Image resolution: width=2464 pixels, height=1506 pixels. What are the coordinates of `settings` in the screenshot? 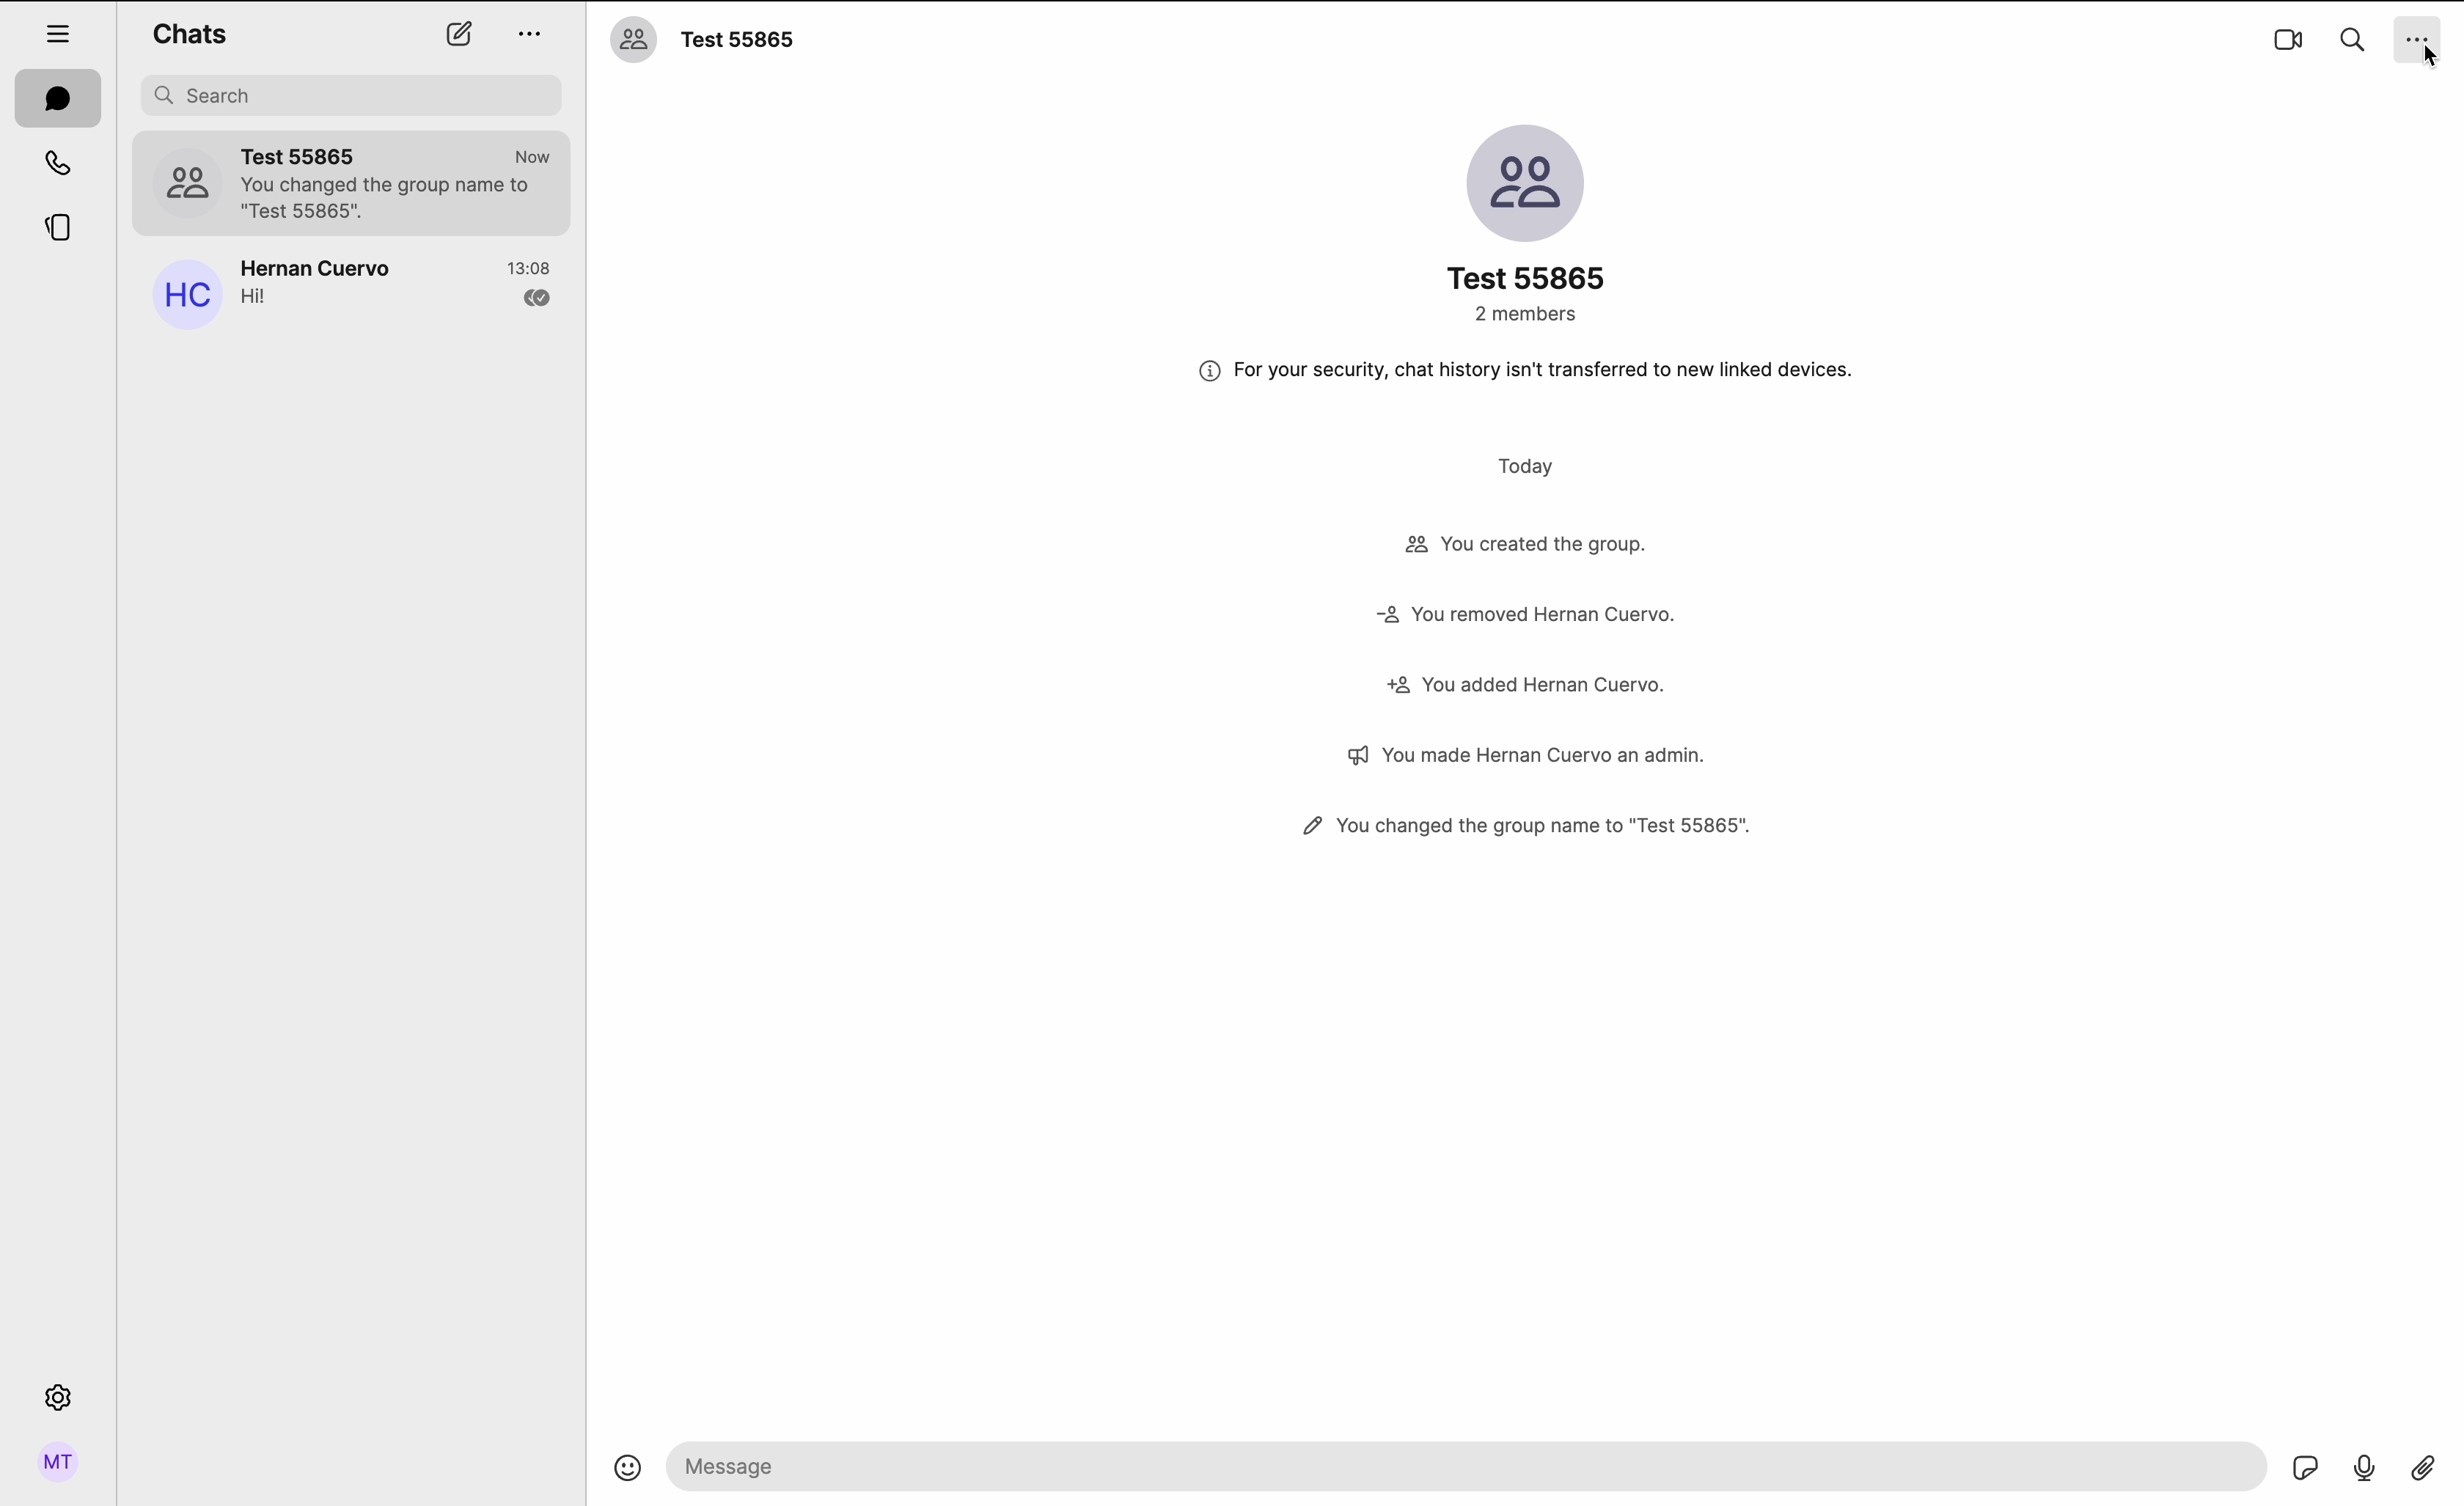 It's located at (60, 1394).